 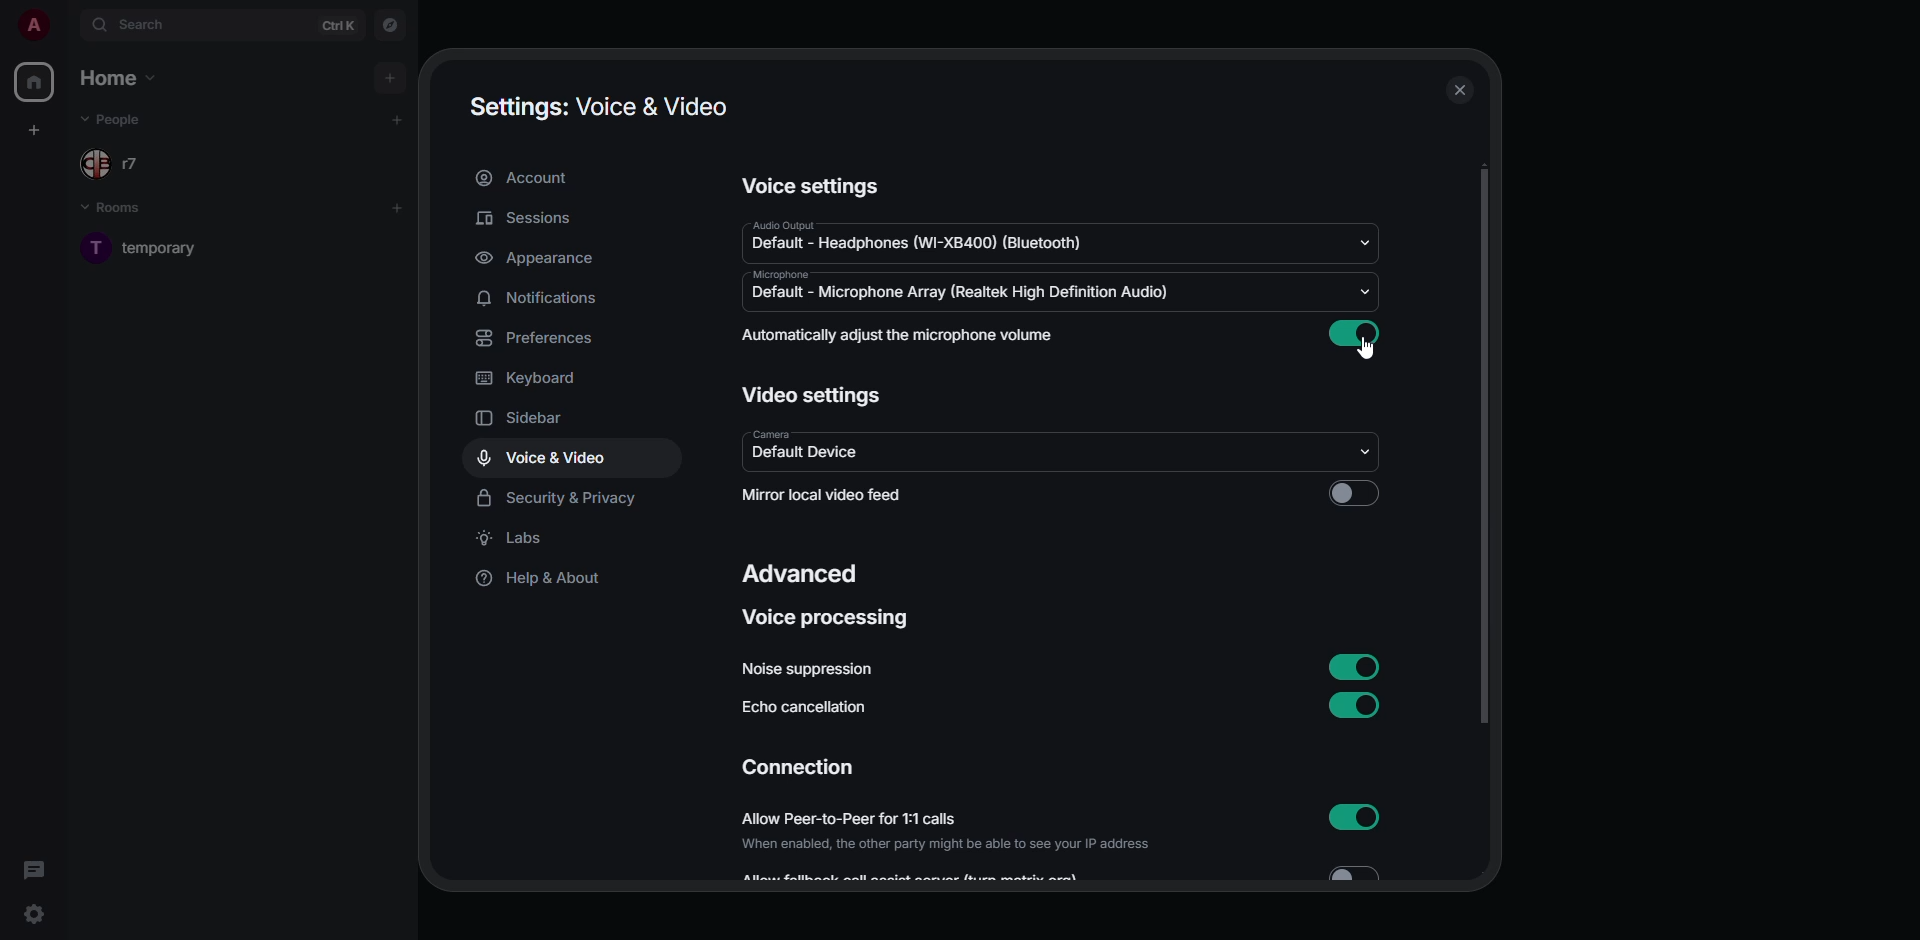 What do you see at coordinates (526, 177) in the screenshot?
I see `account` at bounding box center [526, 177].